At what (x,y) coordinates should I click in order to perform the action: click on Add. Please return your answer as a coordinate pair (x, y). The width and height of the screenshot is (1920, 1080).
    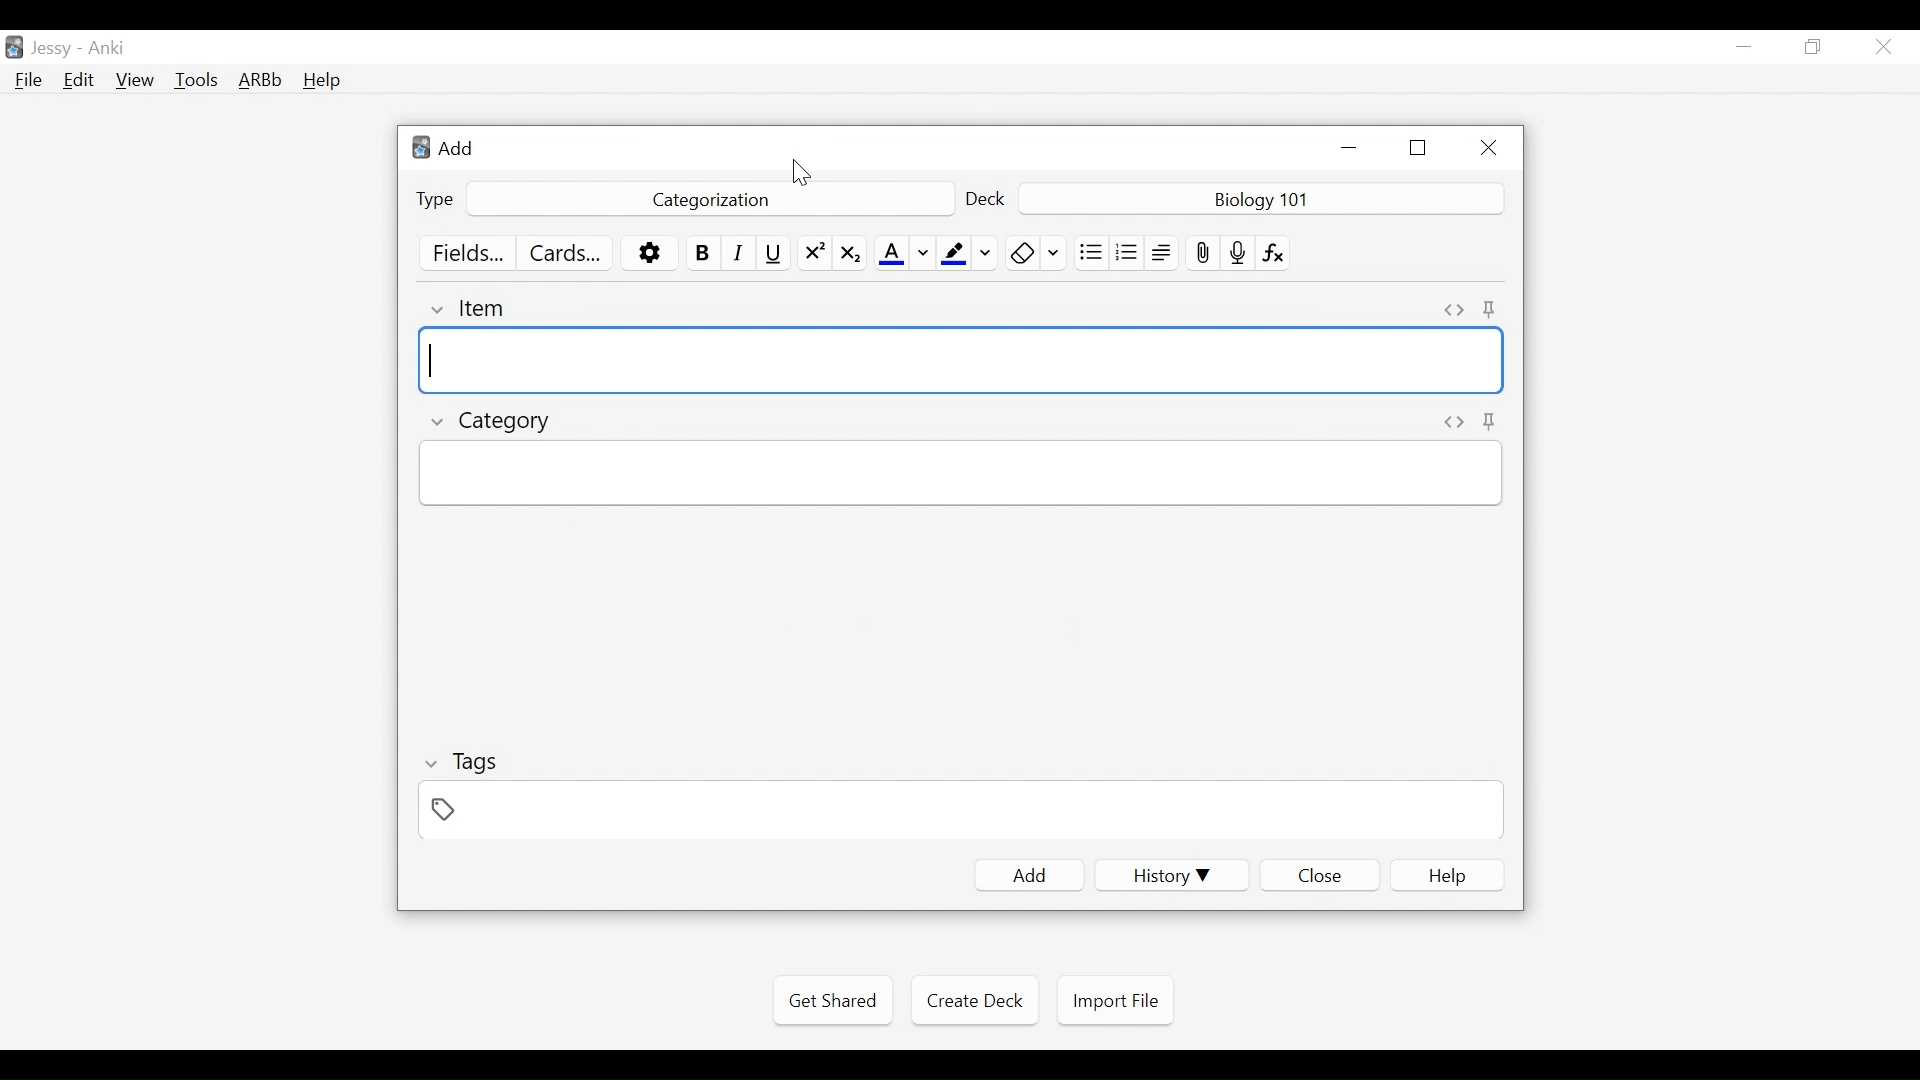
    Looking at the image, I should click on (455, 147).